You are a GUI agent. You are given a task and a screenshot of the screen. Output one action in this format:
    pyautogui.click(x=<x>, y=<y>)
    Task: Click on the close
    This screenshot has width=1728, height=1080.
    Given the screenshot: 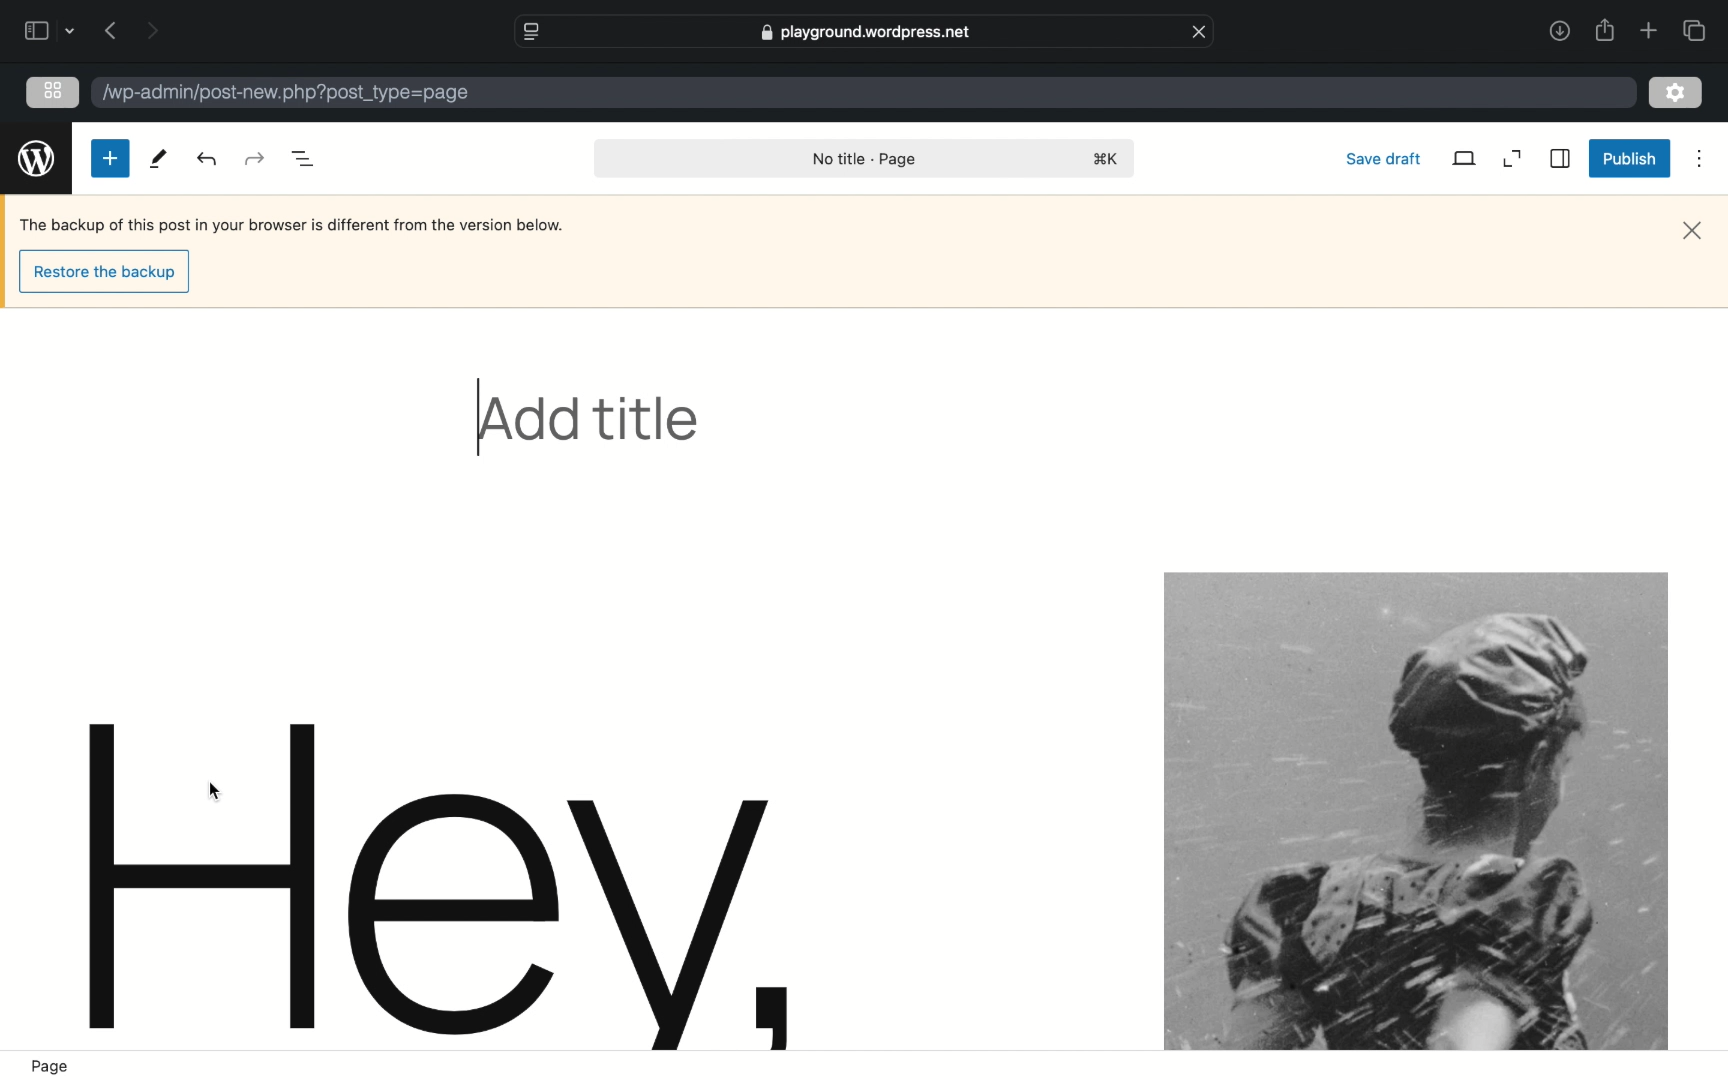 What is the action you would take?
    pyautogui.click(x=1694, y=231)
    